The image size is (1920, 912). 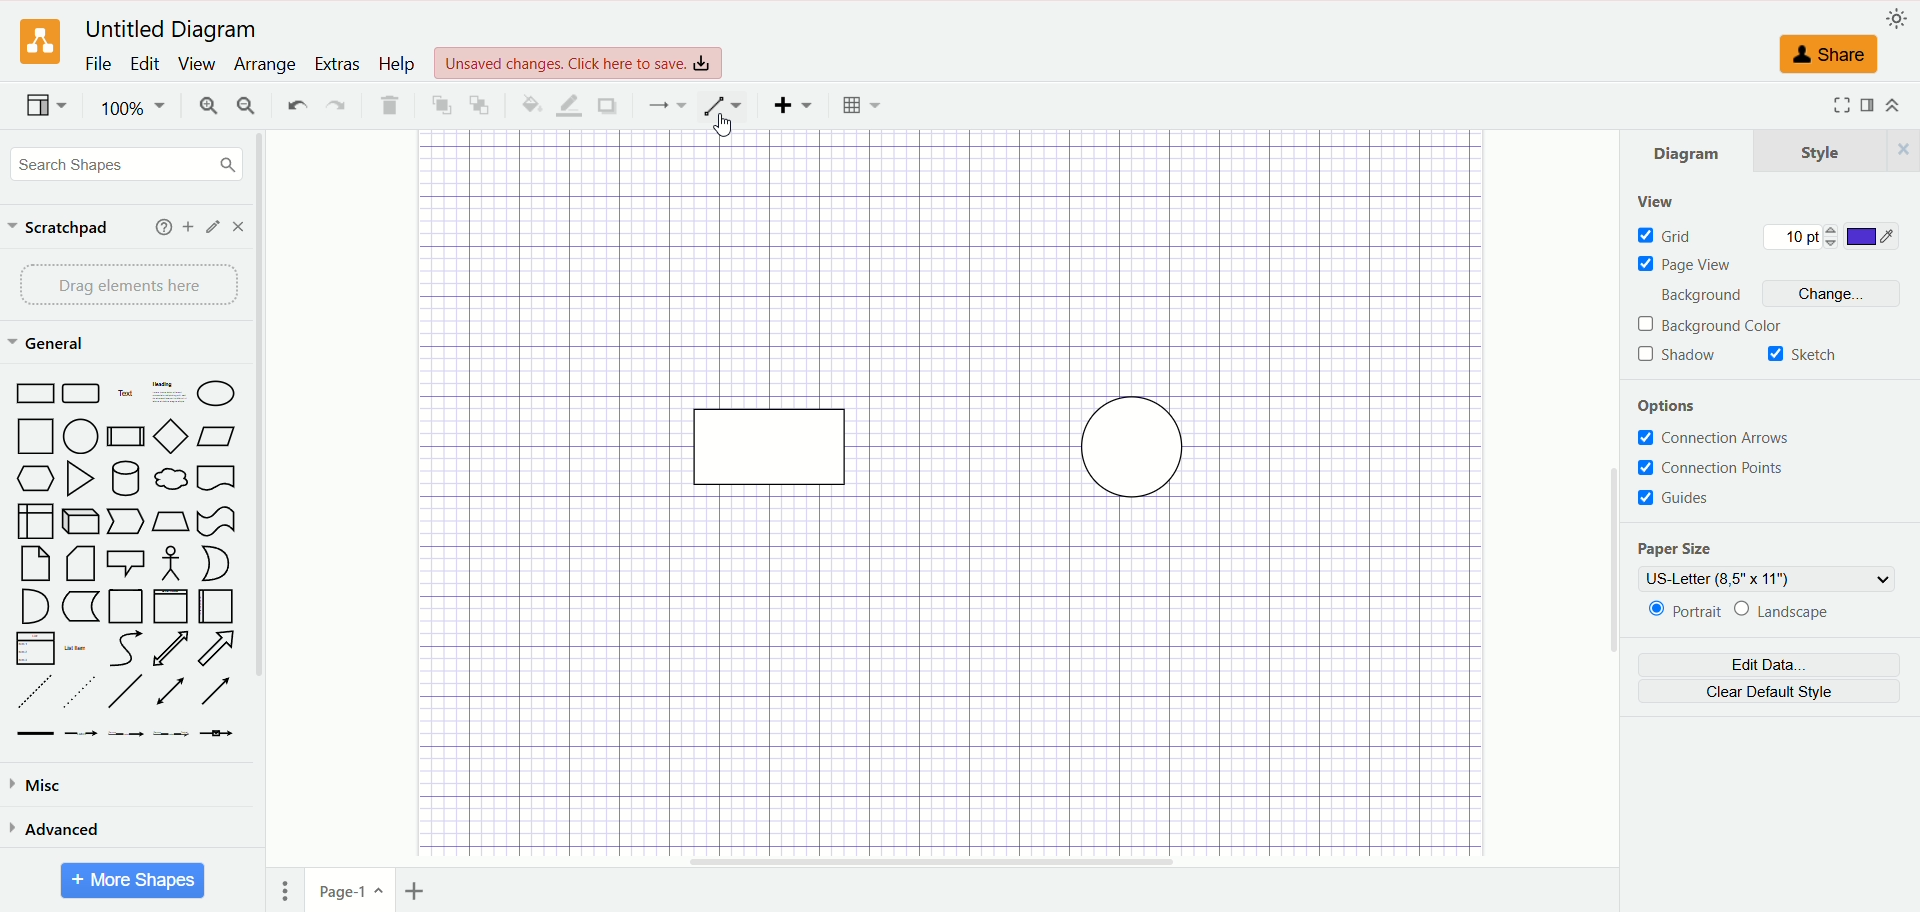 I want to click on Page, so click(x=36, y=563).